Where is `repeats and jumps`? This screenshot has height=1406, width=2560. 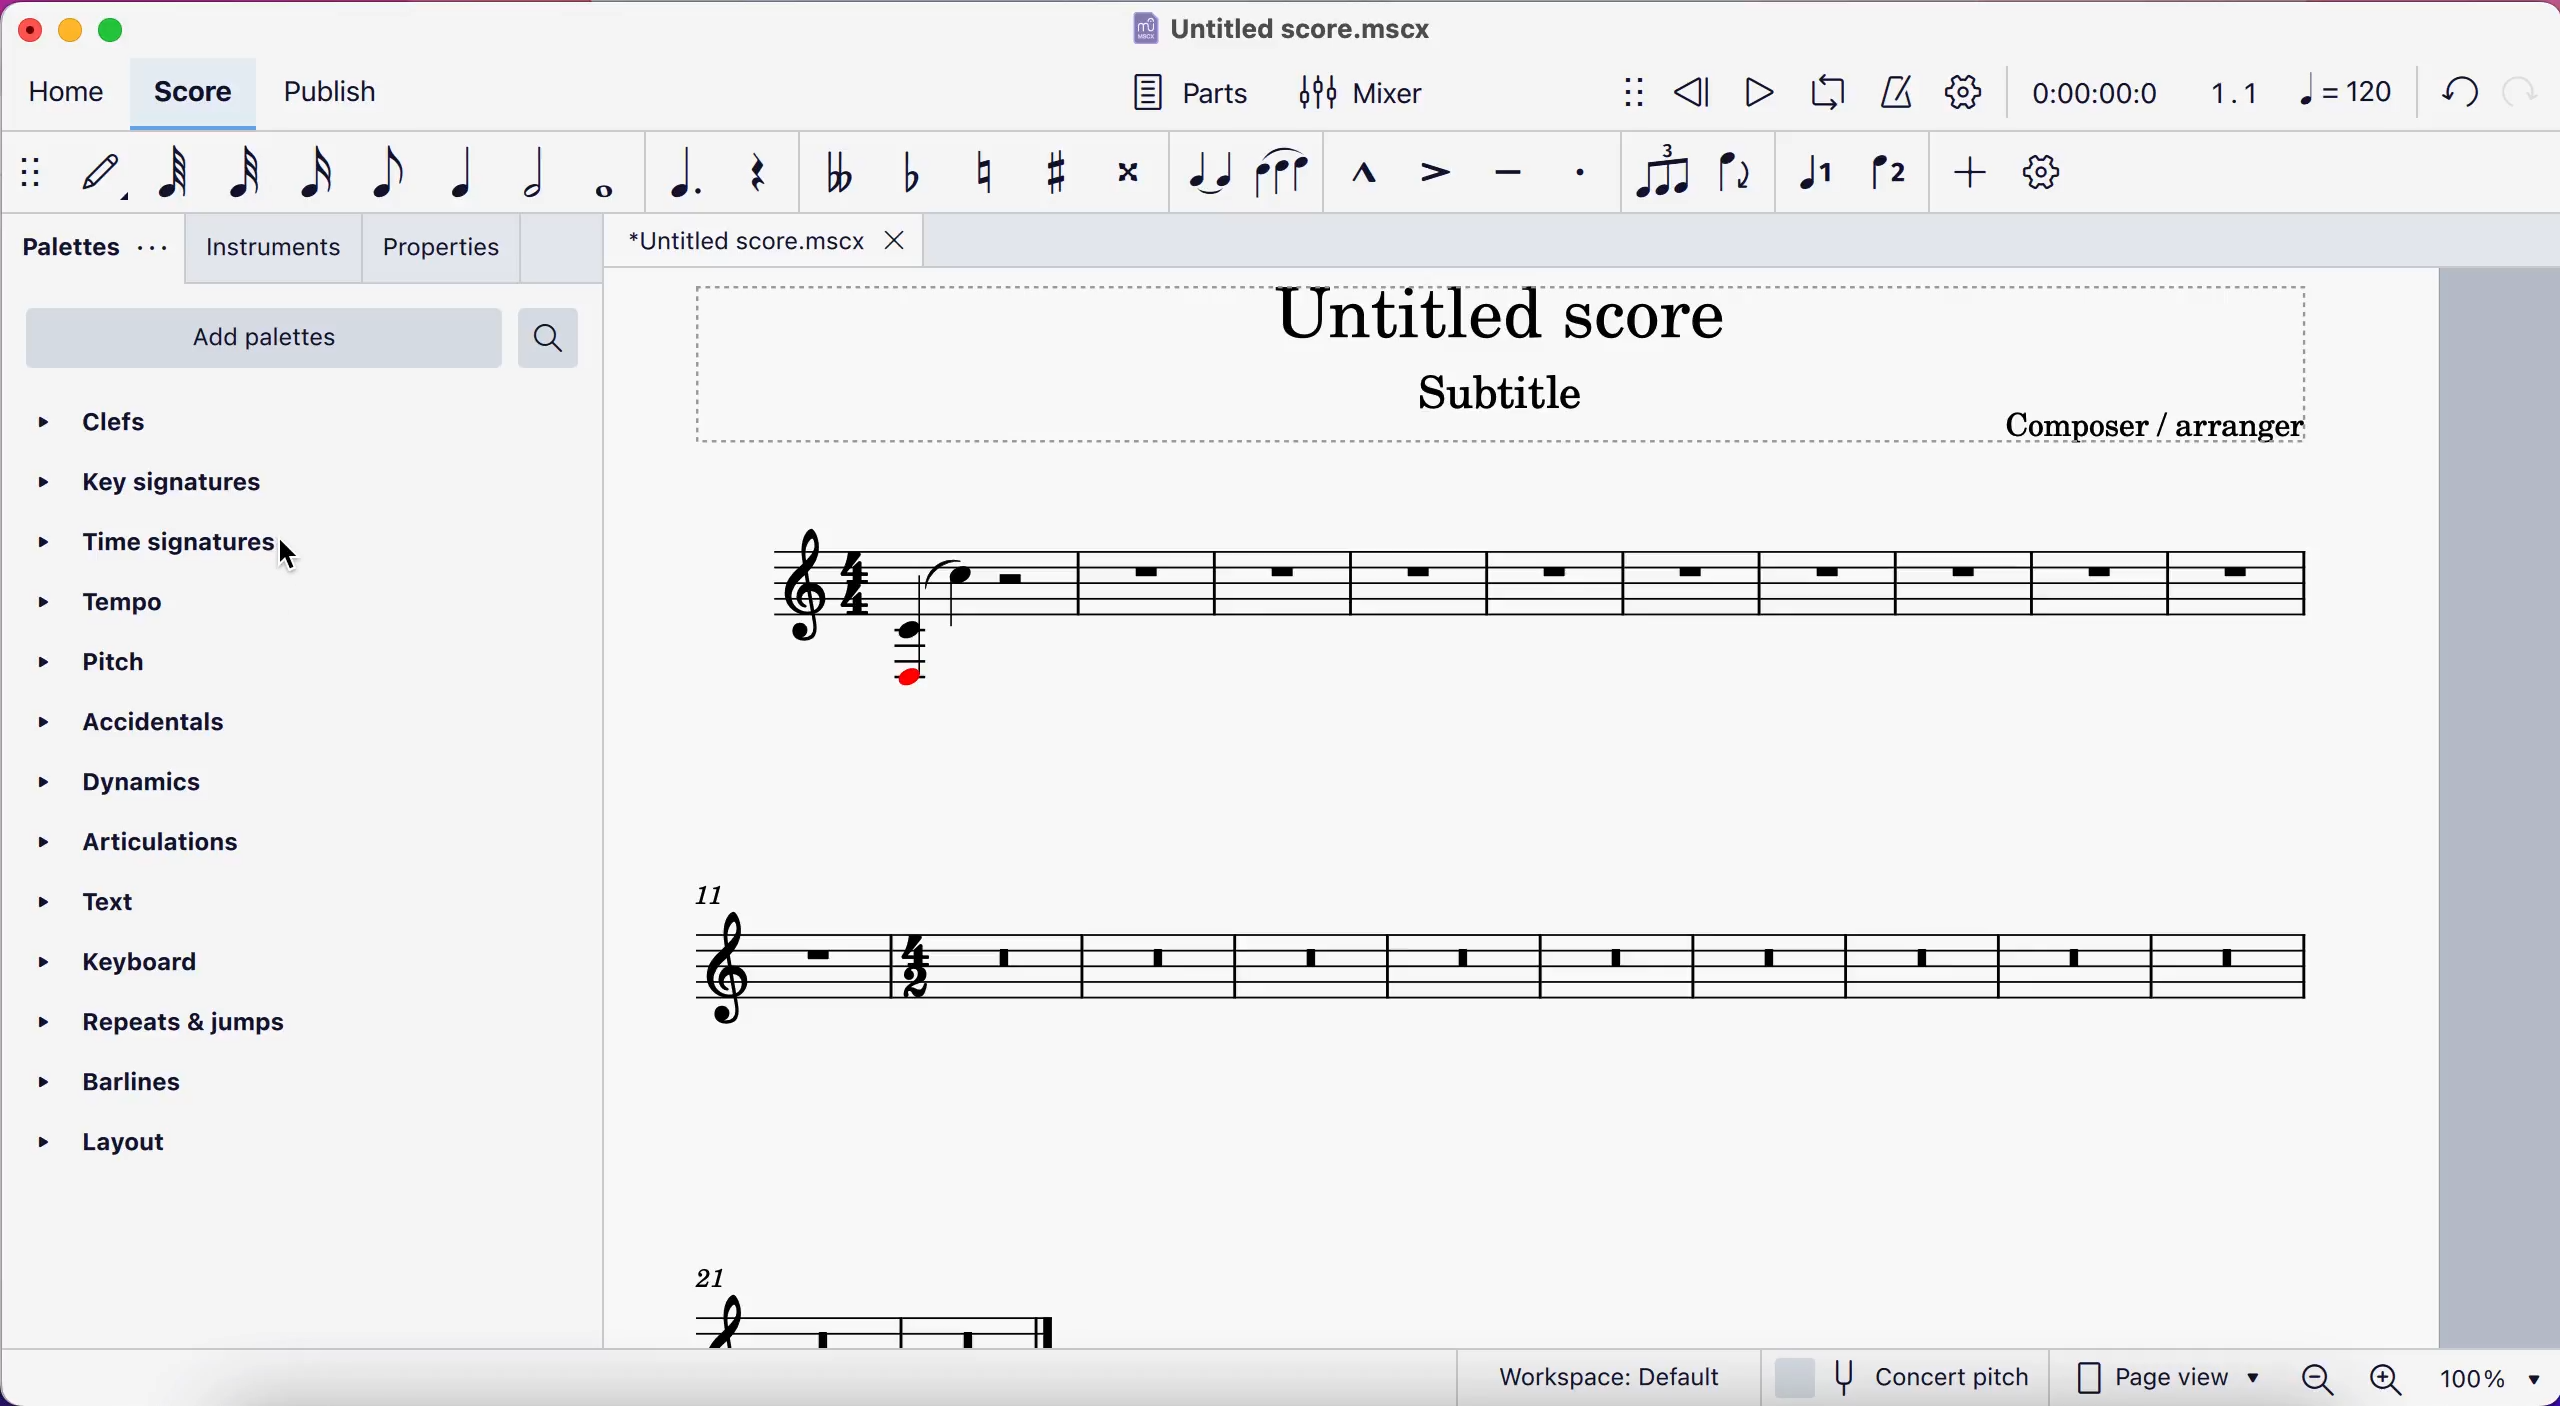 repeats and jumps is located at coordinates (162, 1022).